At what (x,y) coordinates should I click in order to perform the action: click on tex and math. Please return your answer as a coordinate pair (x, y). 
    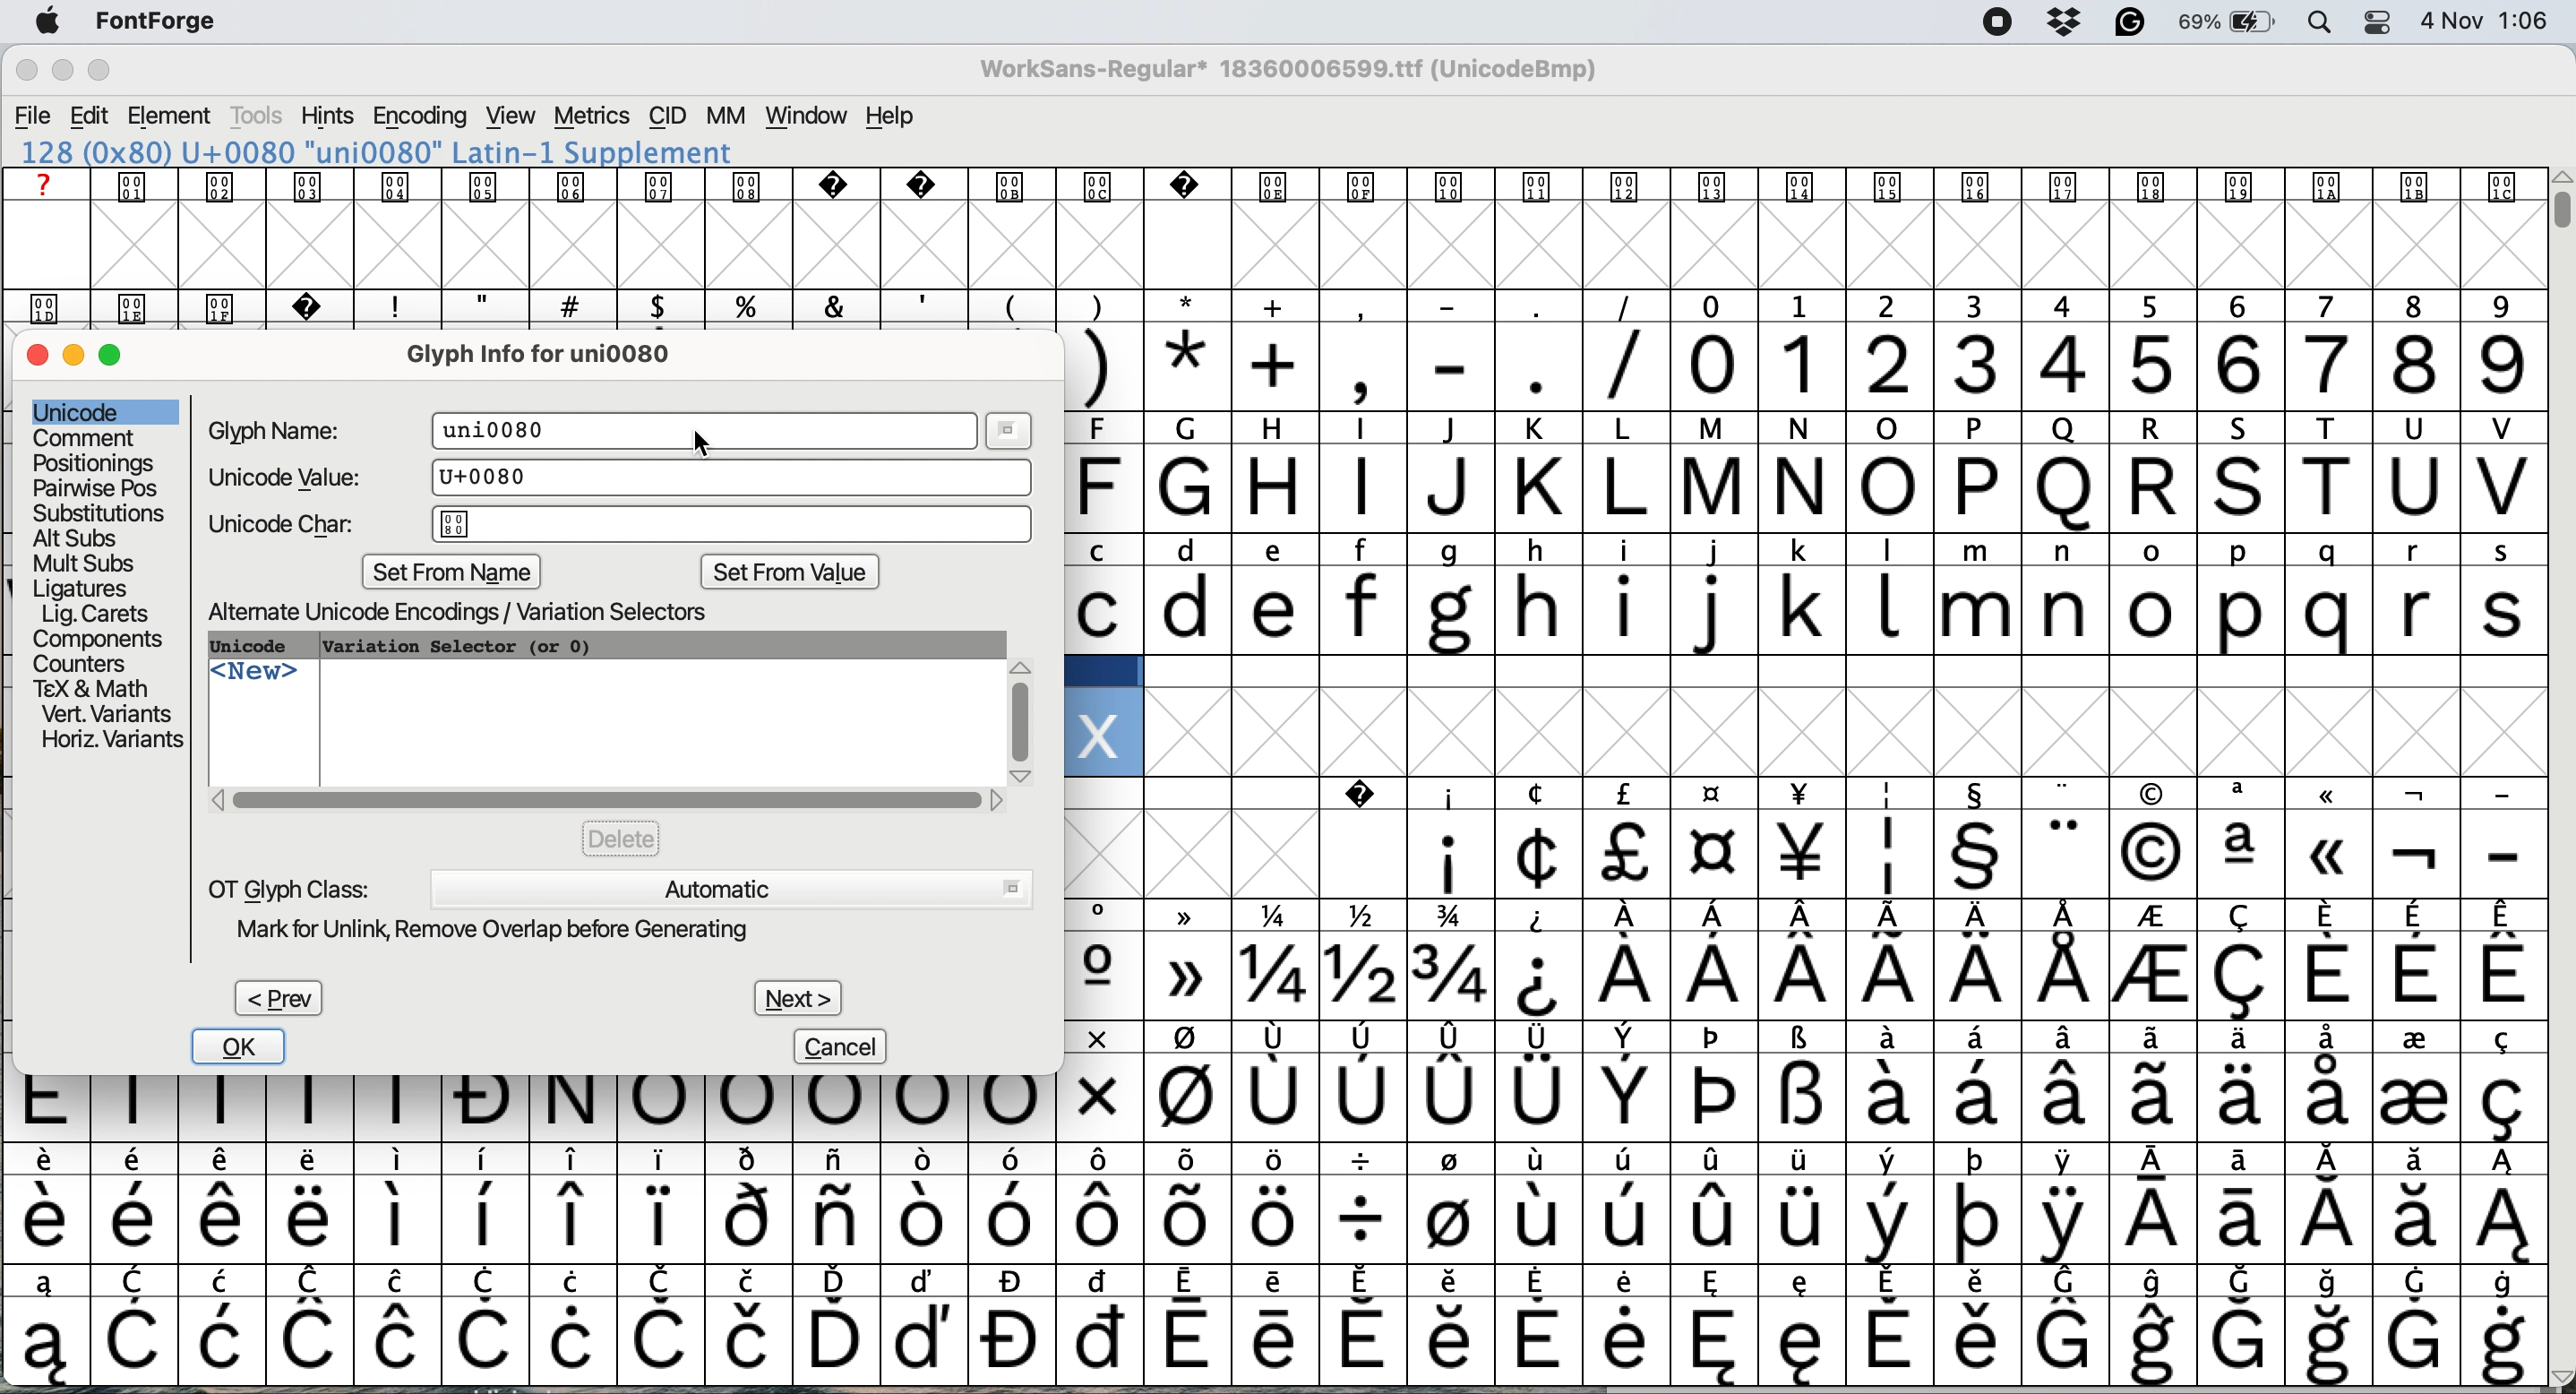
    Looking at the image, I should click on (90, 687).